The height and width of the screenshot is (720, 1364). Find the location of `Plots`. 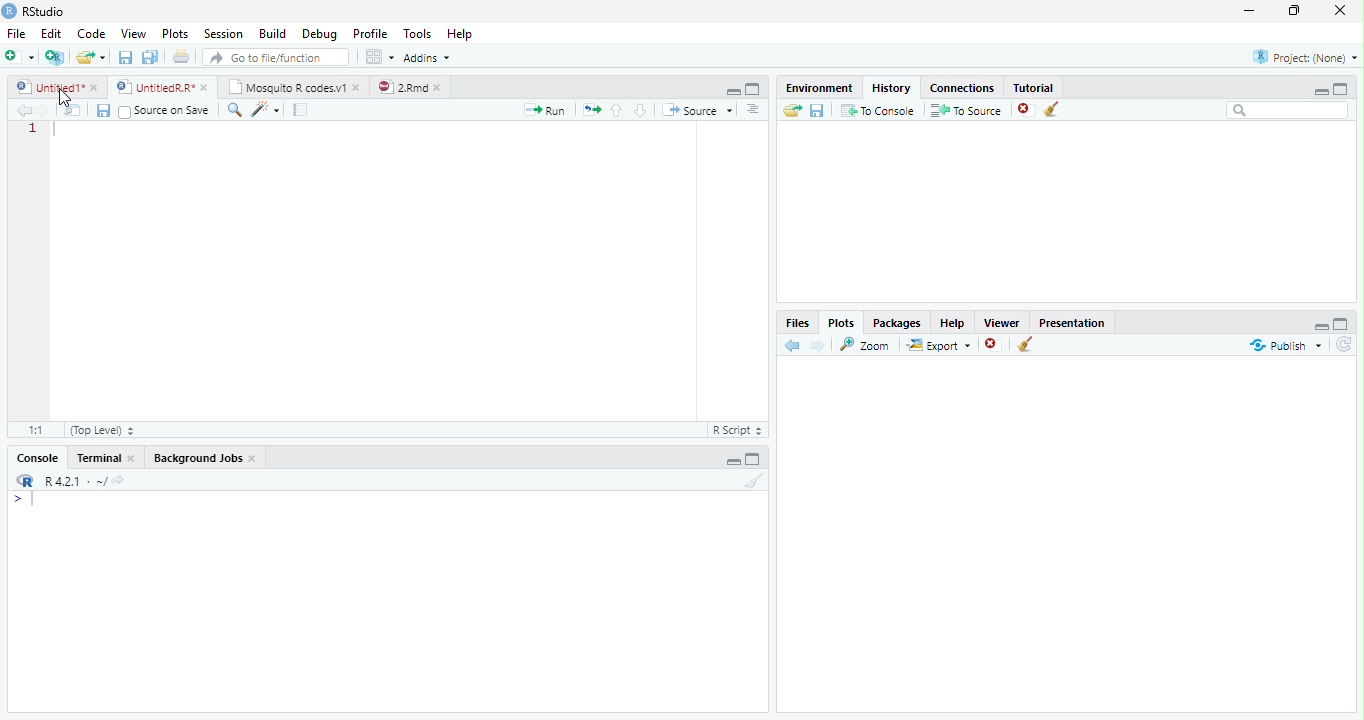

Plots is located at coordinates (841, 322).